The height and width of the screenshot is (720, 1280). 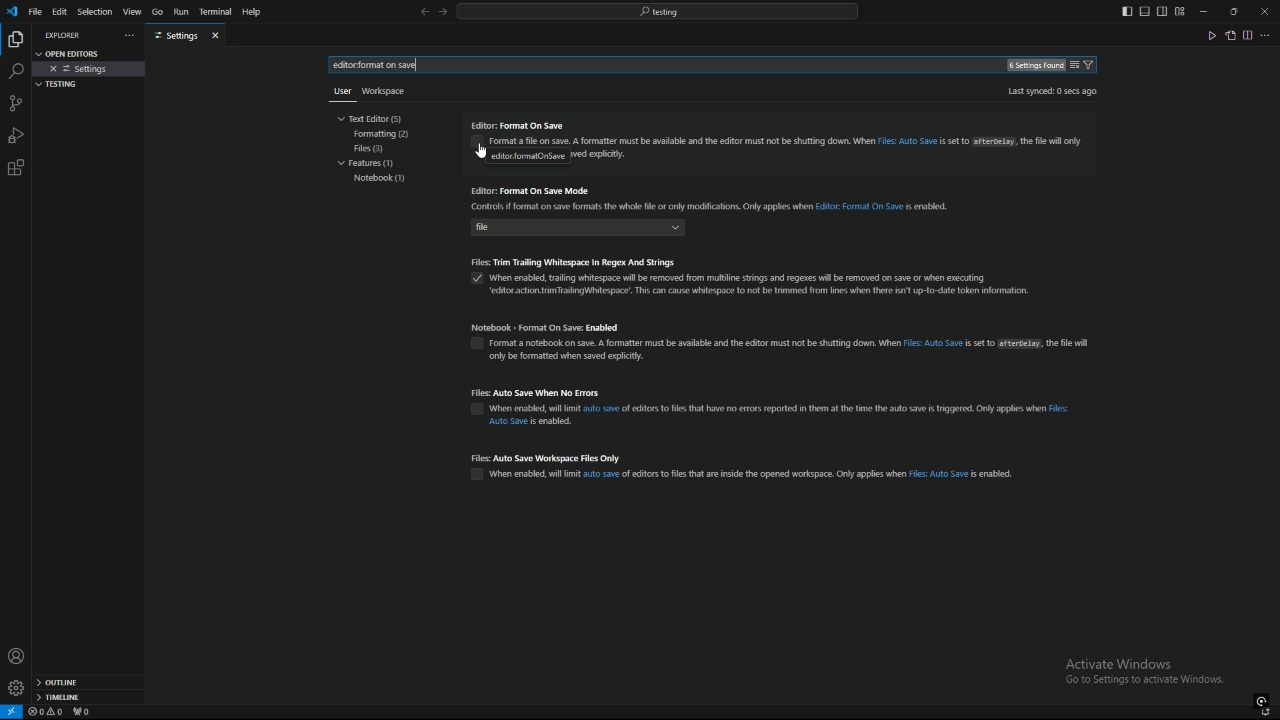 What do you see at coordinates (779, 143) in the screenshot?
I see `editor format on save` at bounding box center [779, 143].